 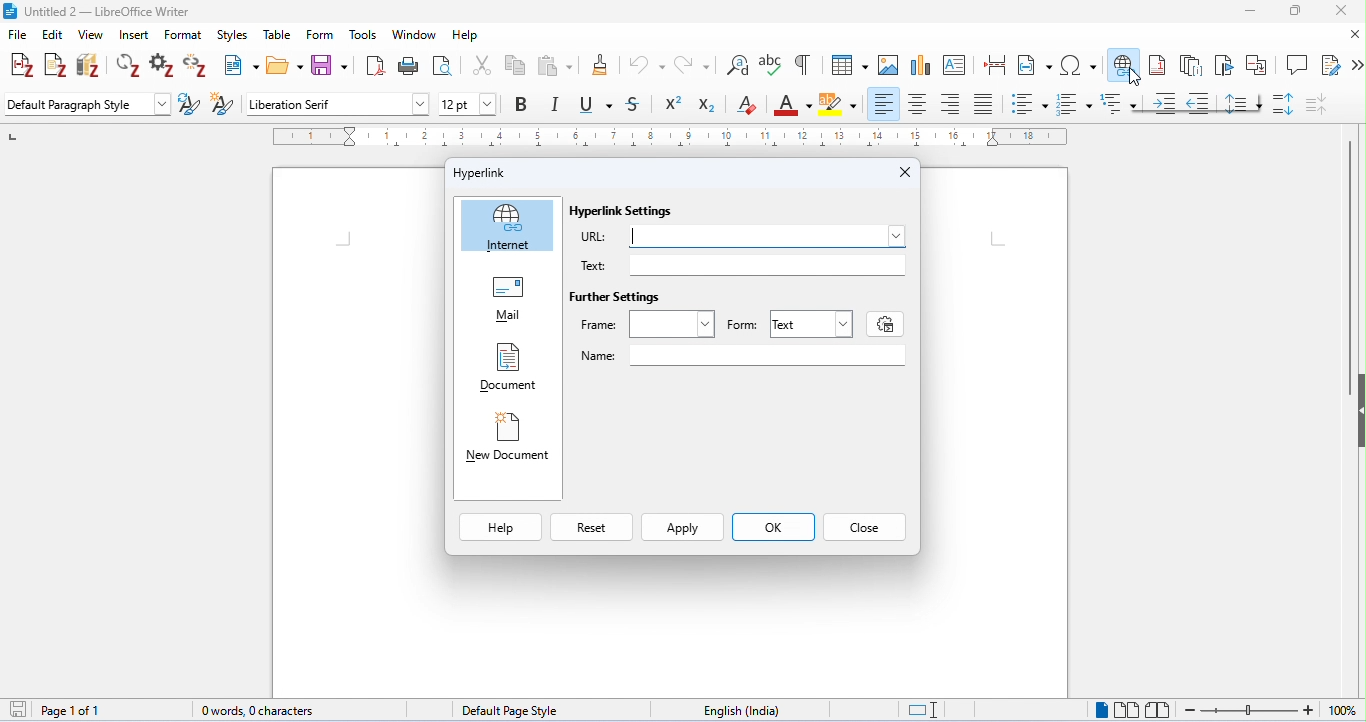 I want to click on insert table, so click(x=849, y=63).